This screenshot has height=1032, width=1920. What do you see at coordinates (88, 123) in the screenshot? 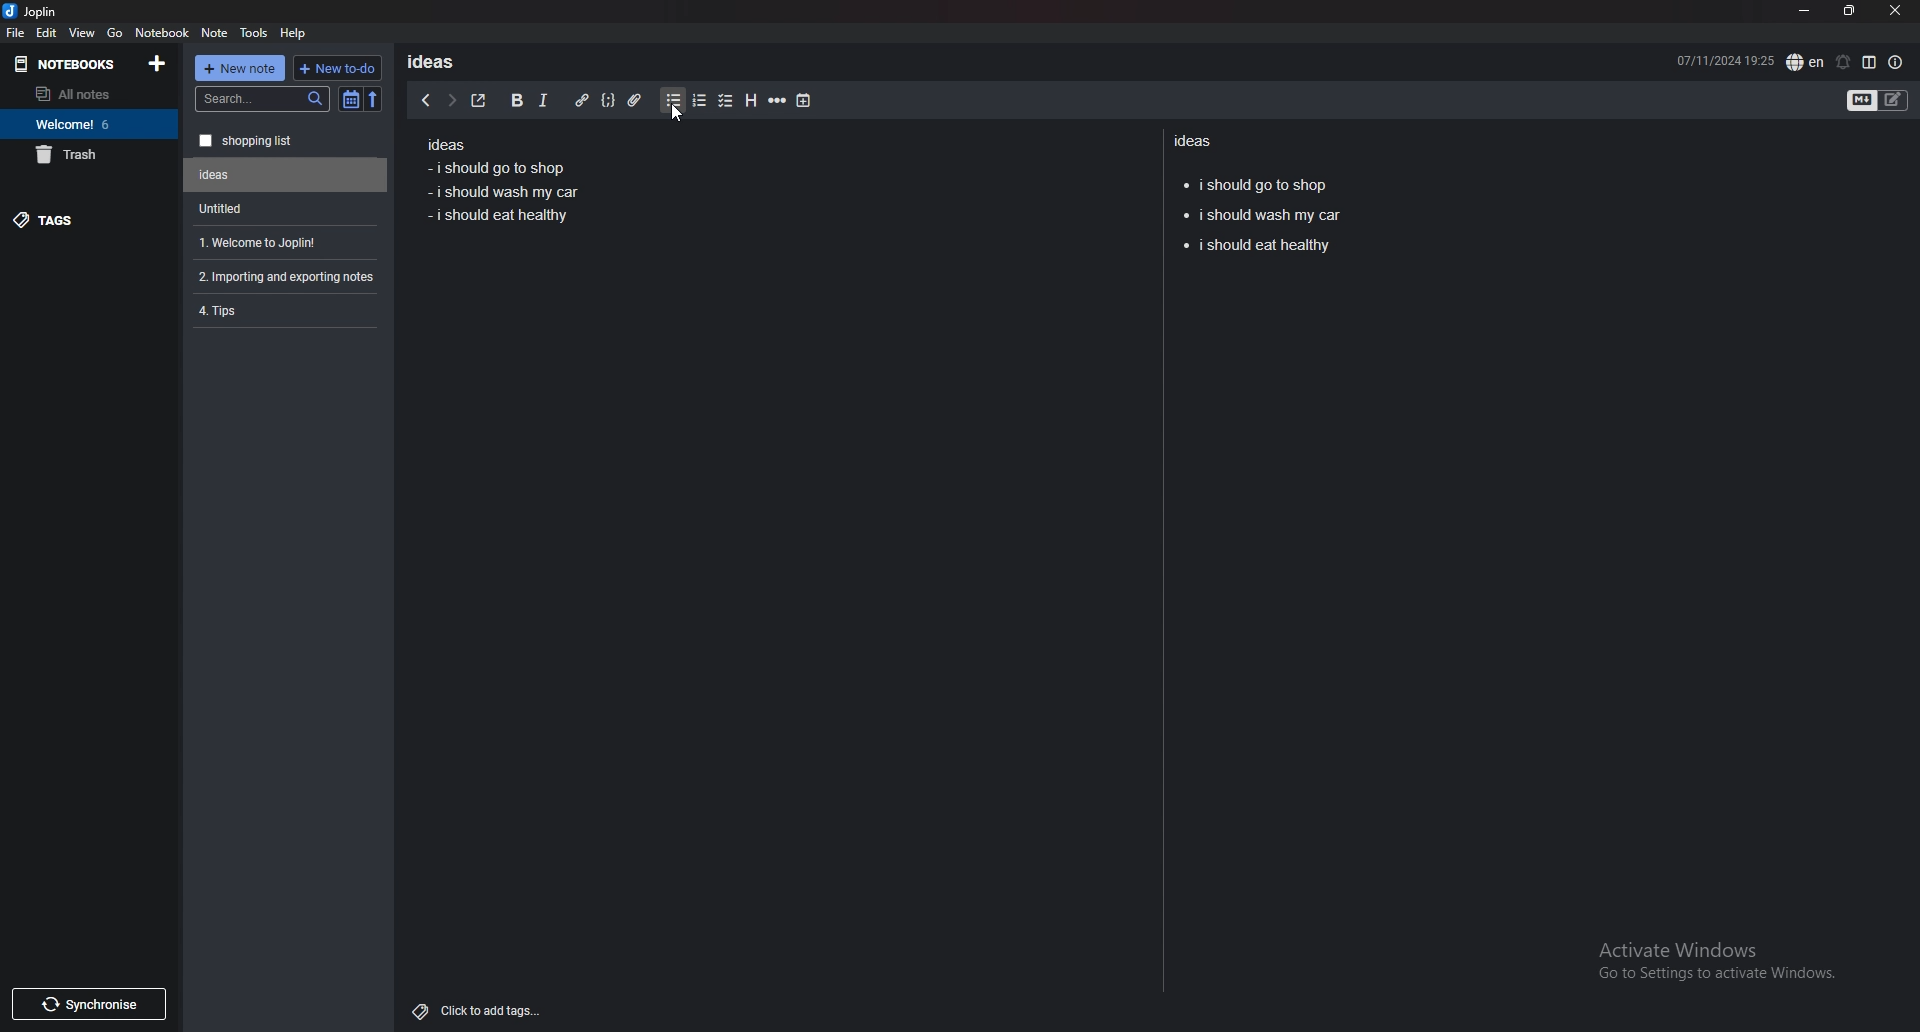
I see `Welcome` at bounding box center [88, 123].